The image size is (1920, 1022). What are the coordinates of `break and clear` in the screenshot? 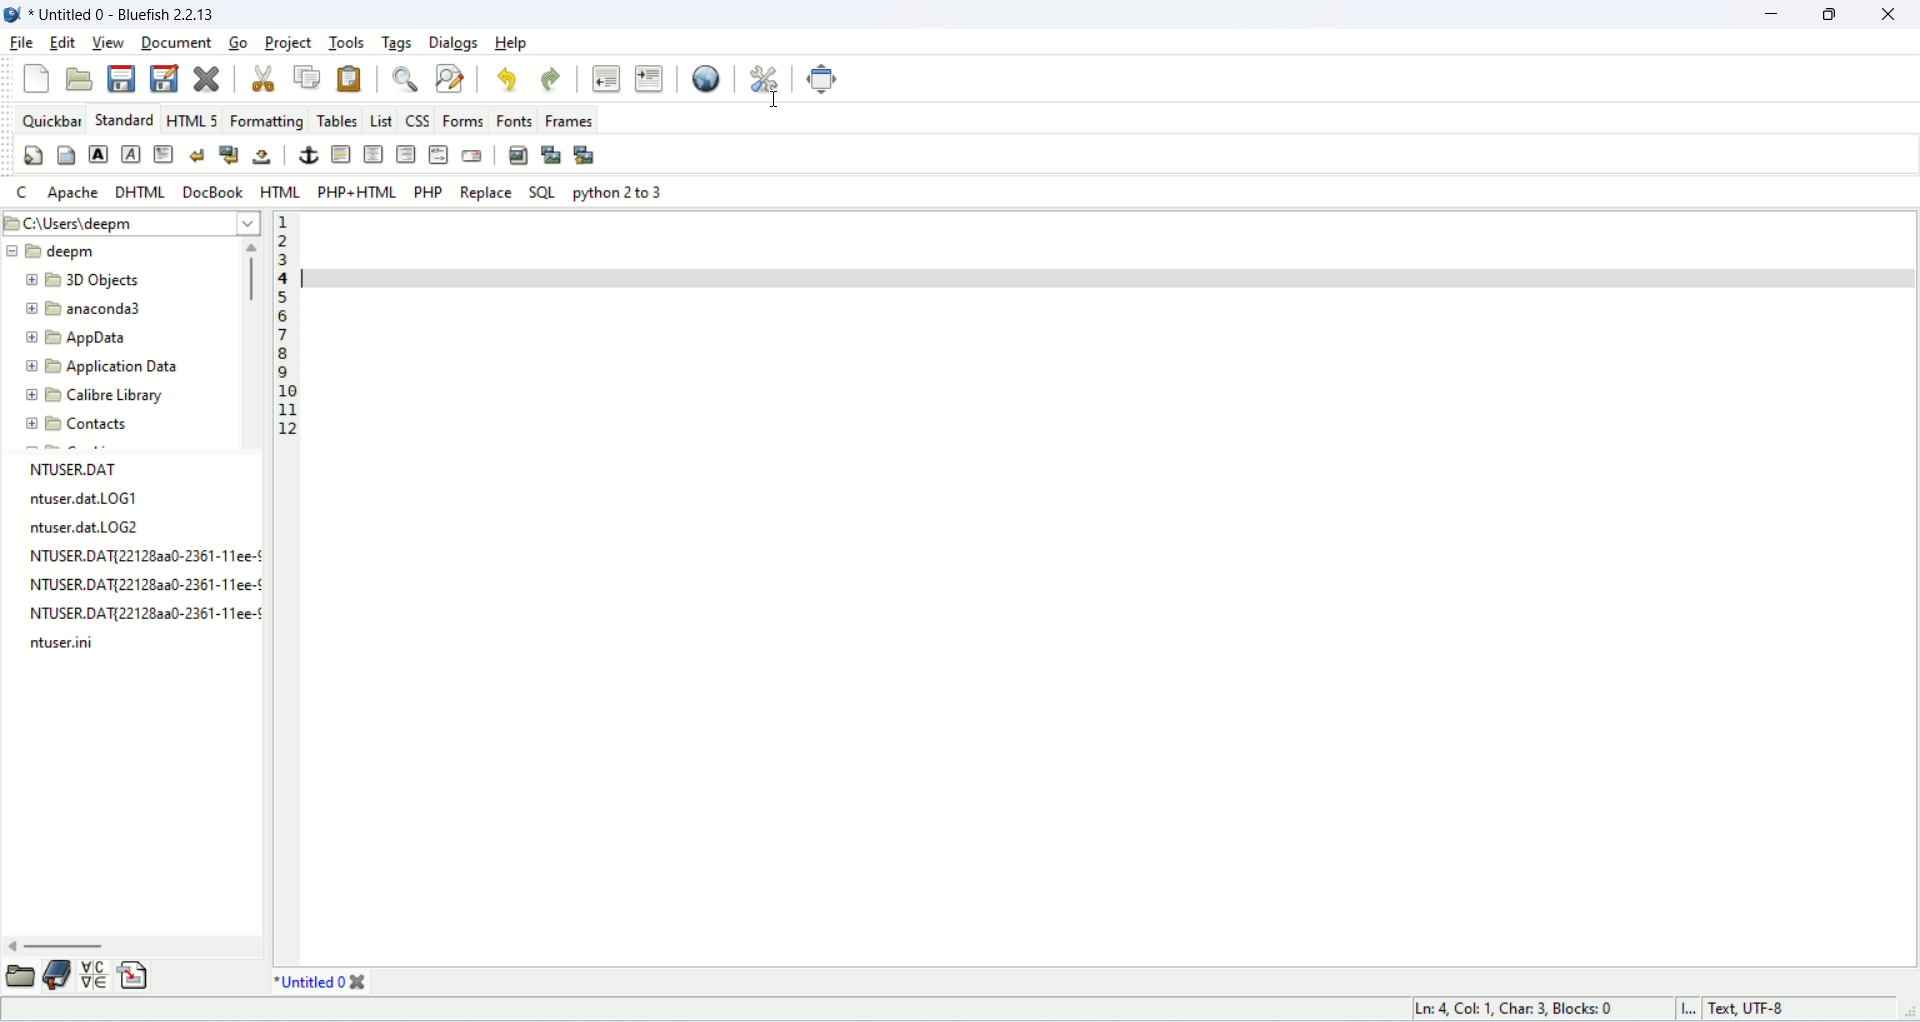 It's located at (229, 156).